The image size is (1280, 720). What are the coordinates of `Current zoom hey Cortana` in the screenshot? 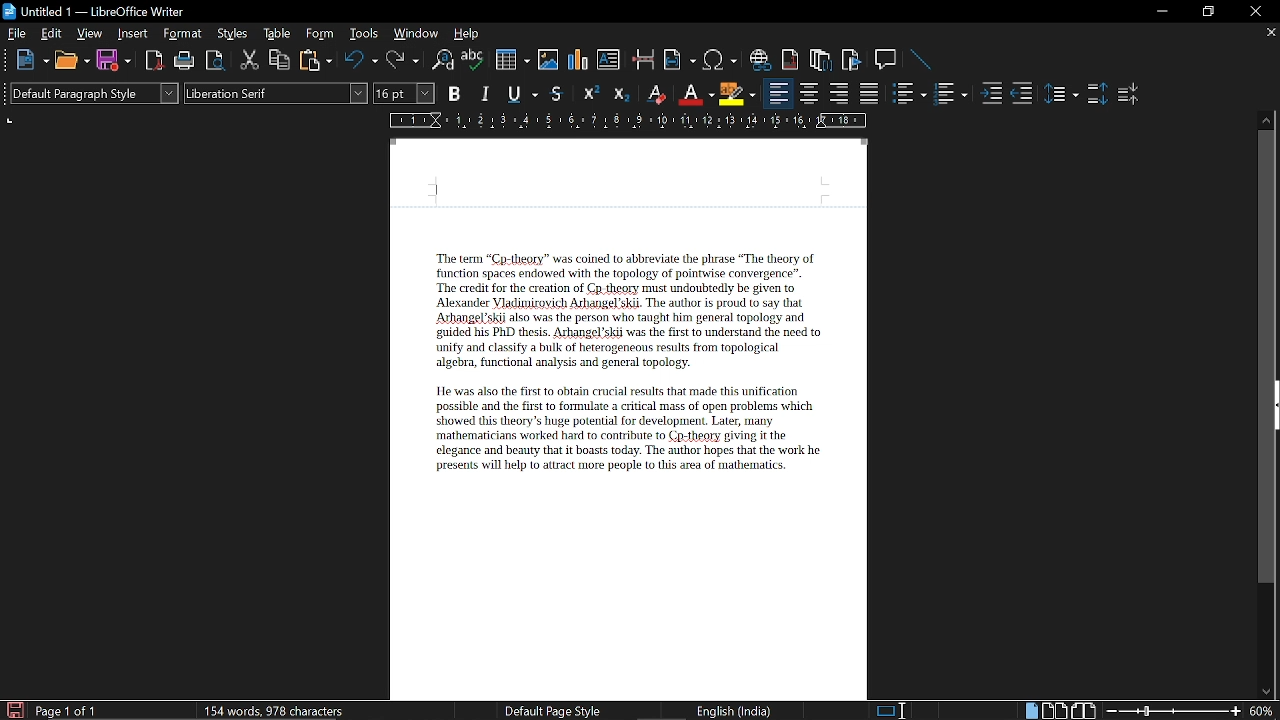 It's located at (1261, 710).